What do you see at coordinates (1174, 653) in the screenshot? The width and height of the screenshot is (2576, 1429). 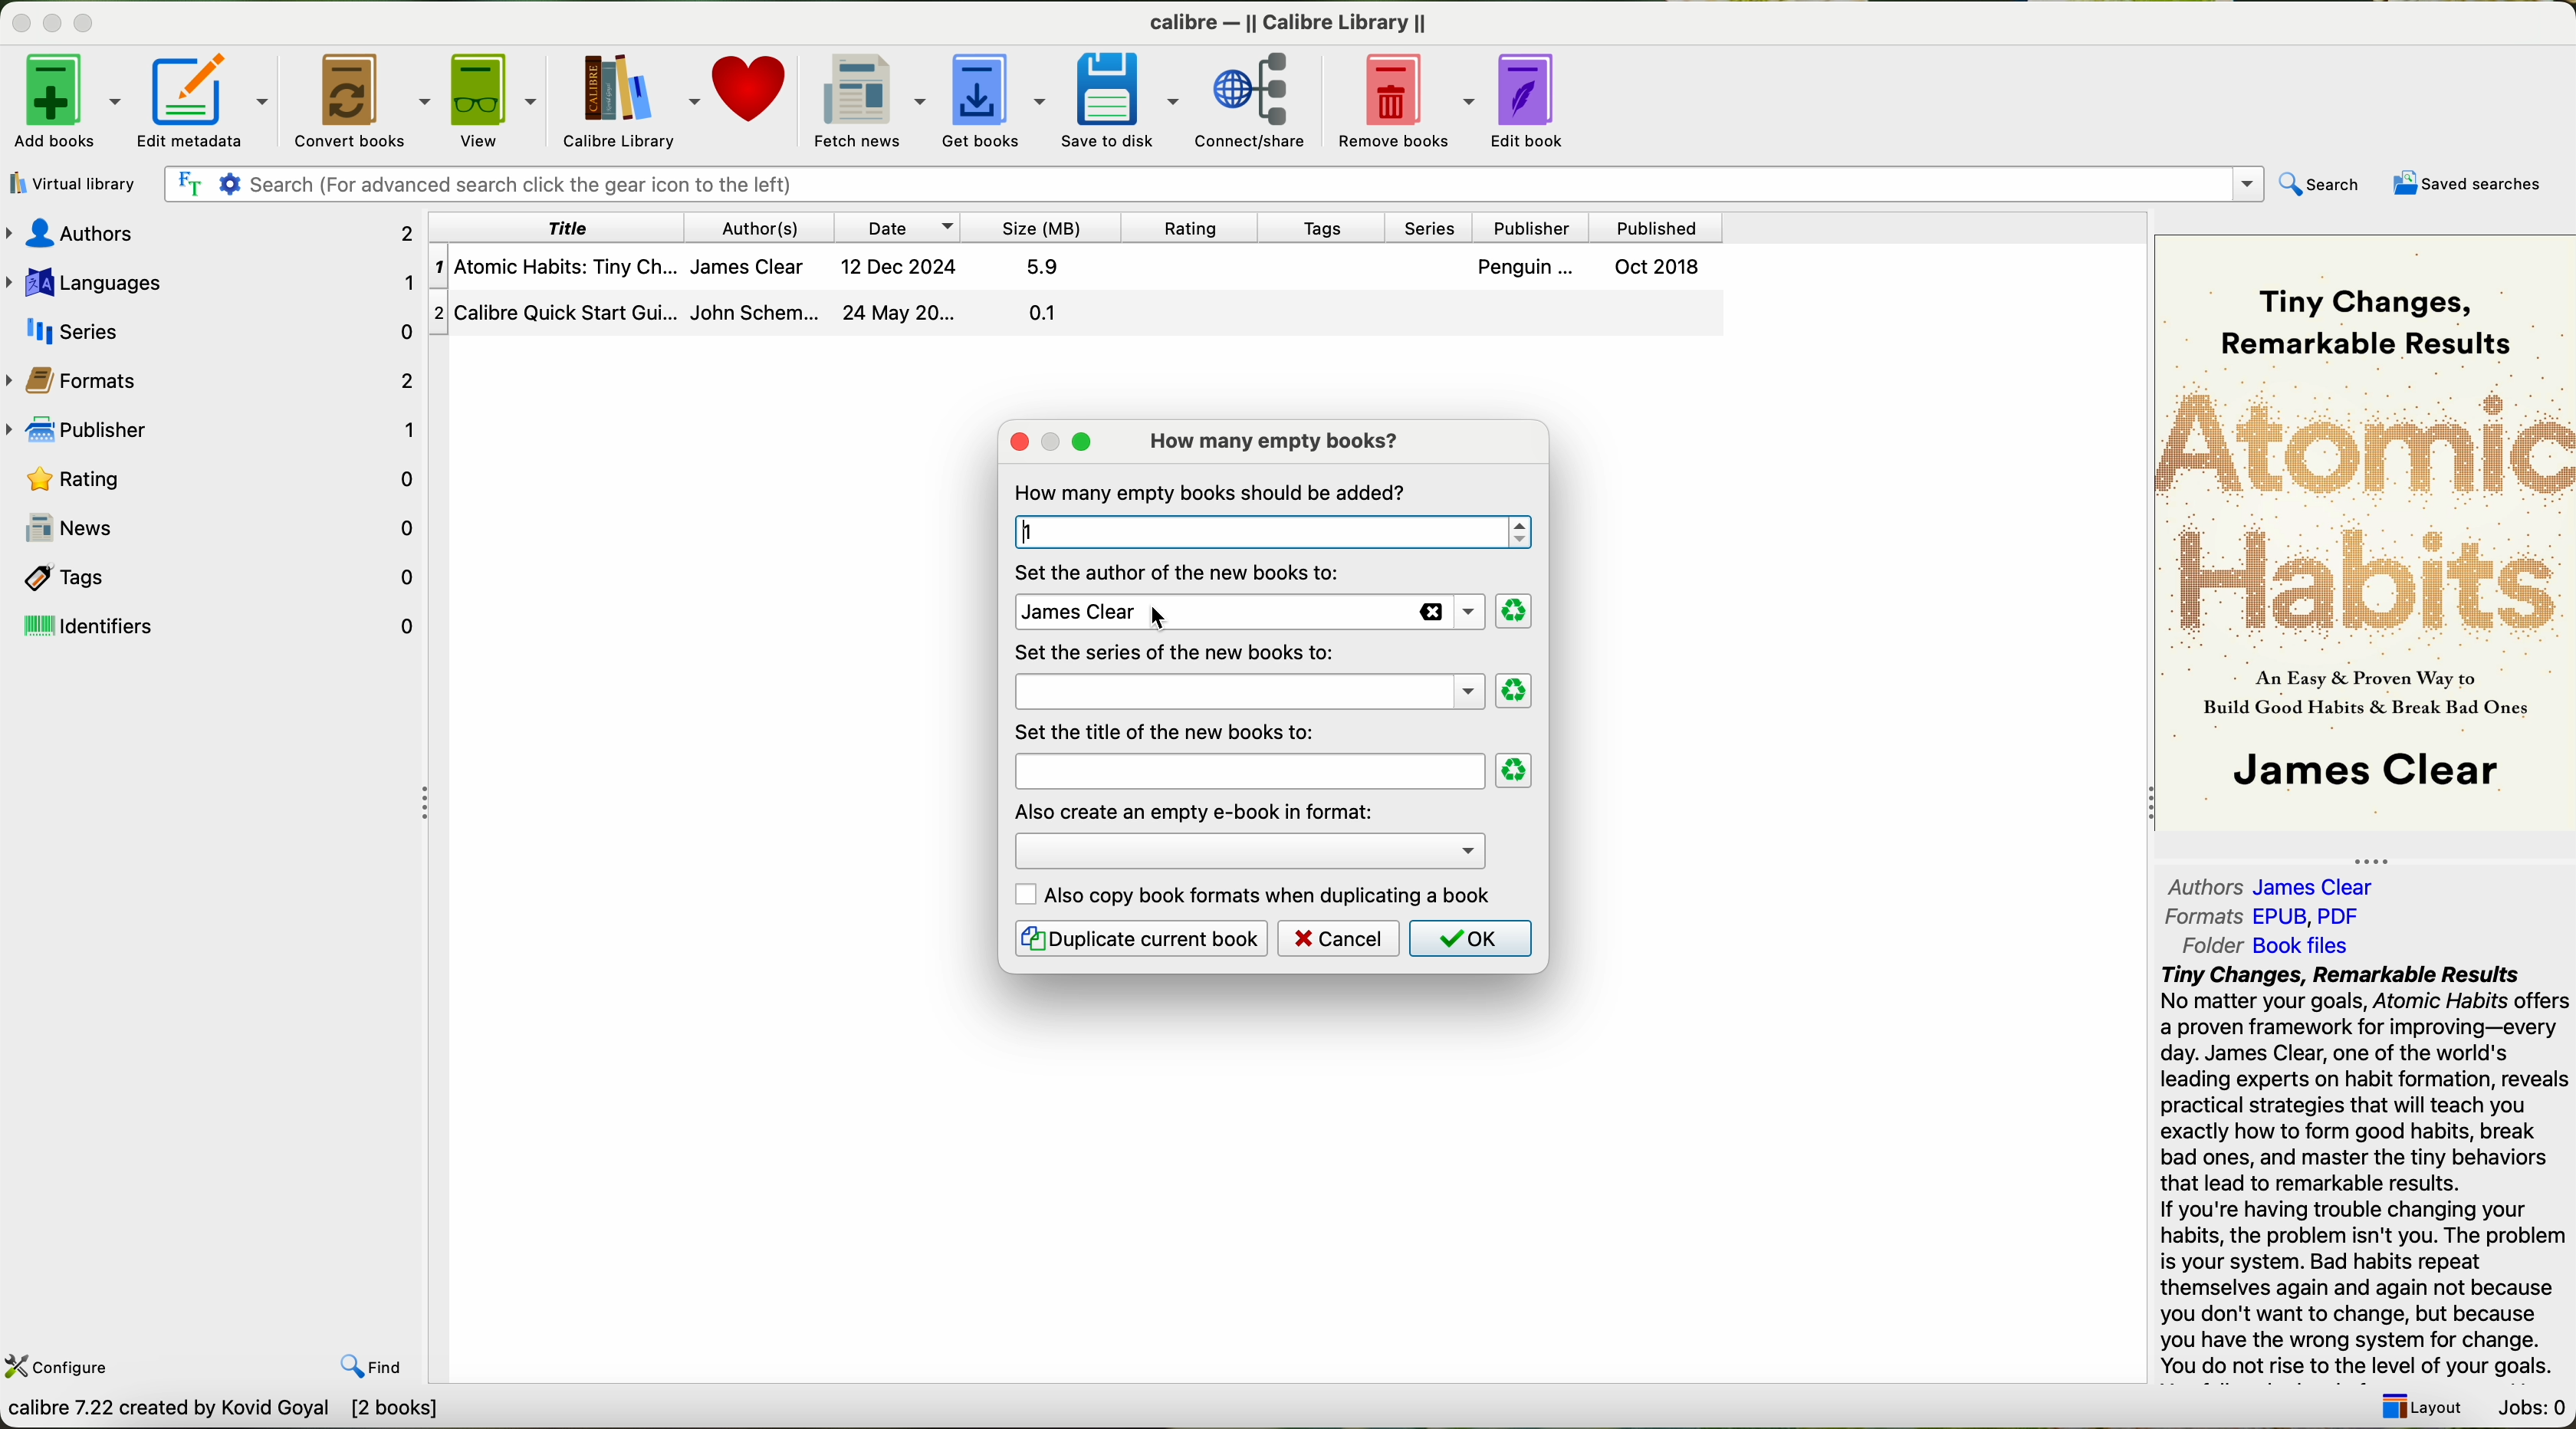 I see `set the series of the new books` at bounding box center [1174, 653].